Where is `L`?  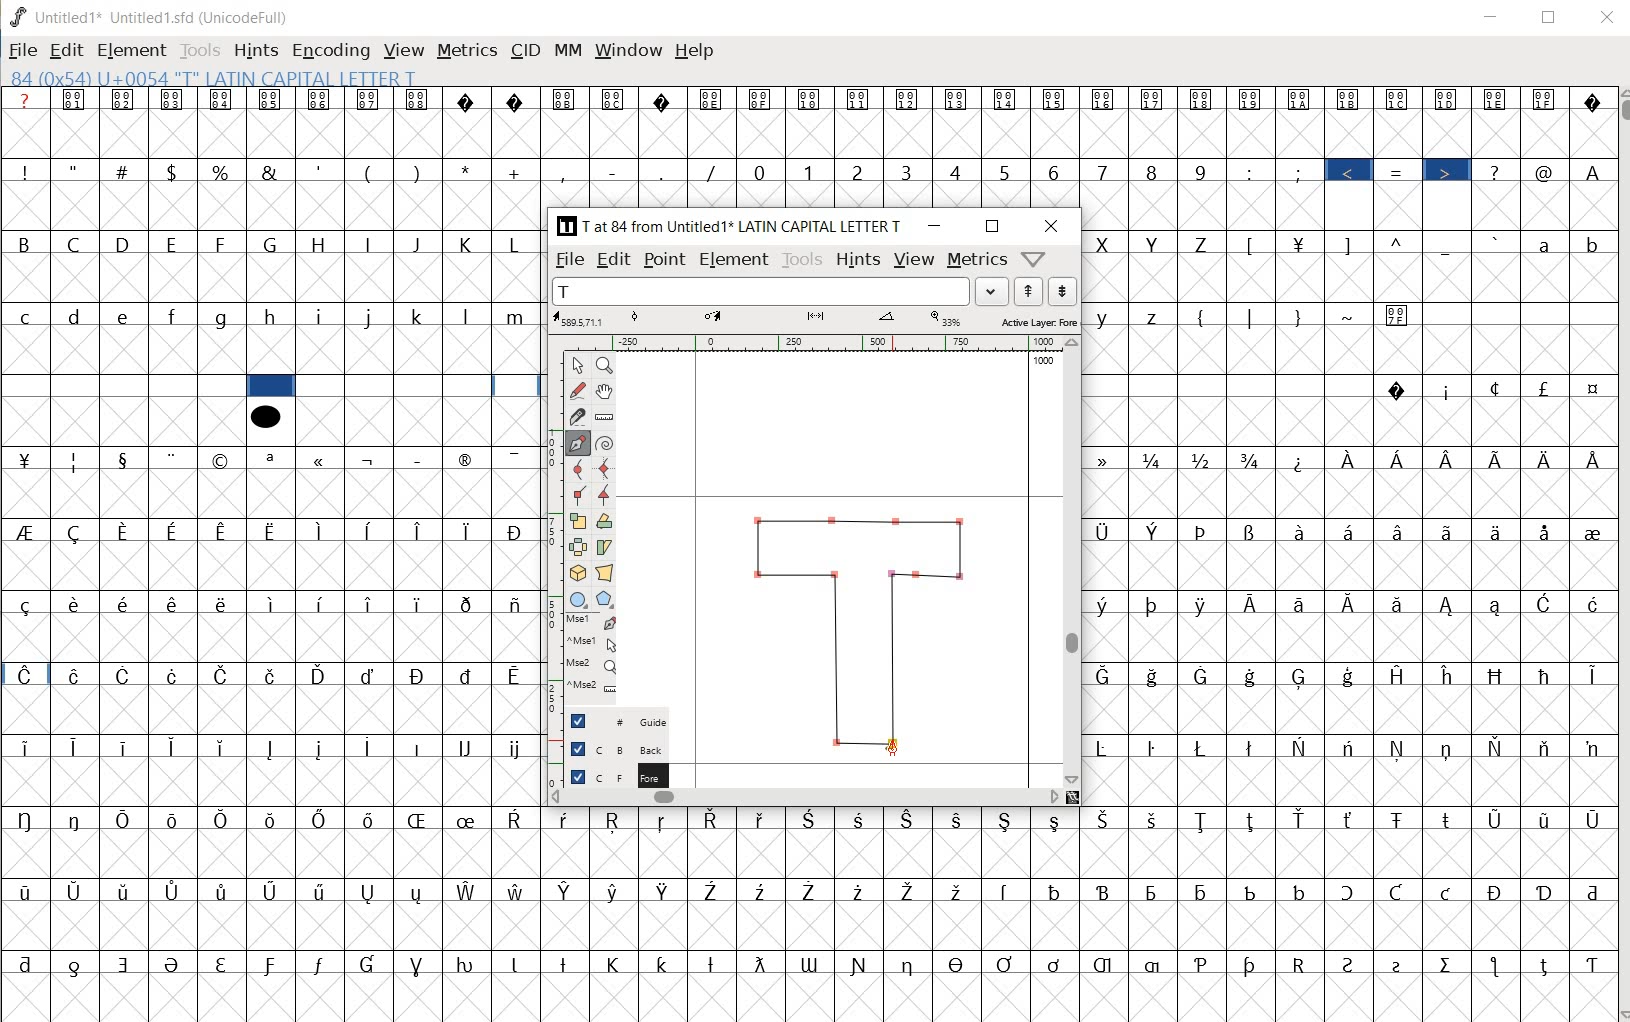 L is located at coordinates (518, 243).